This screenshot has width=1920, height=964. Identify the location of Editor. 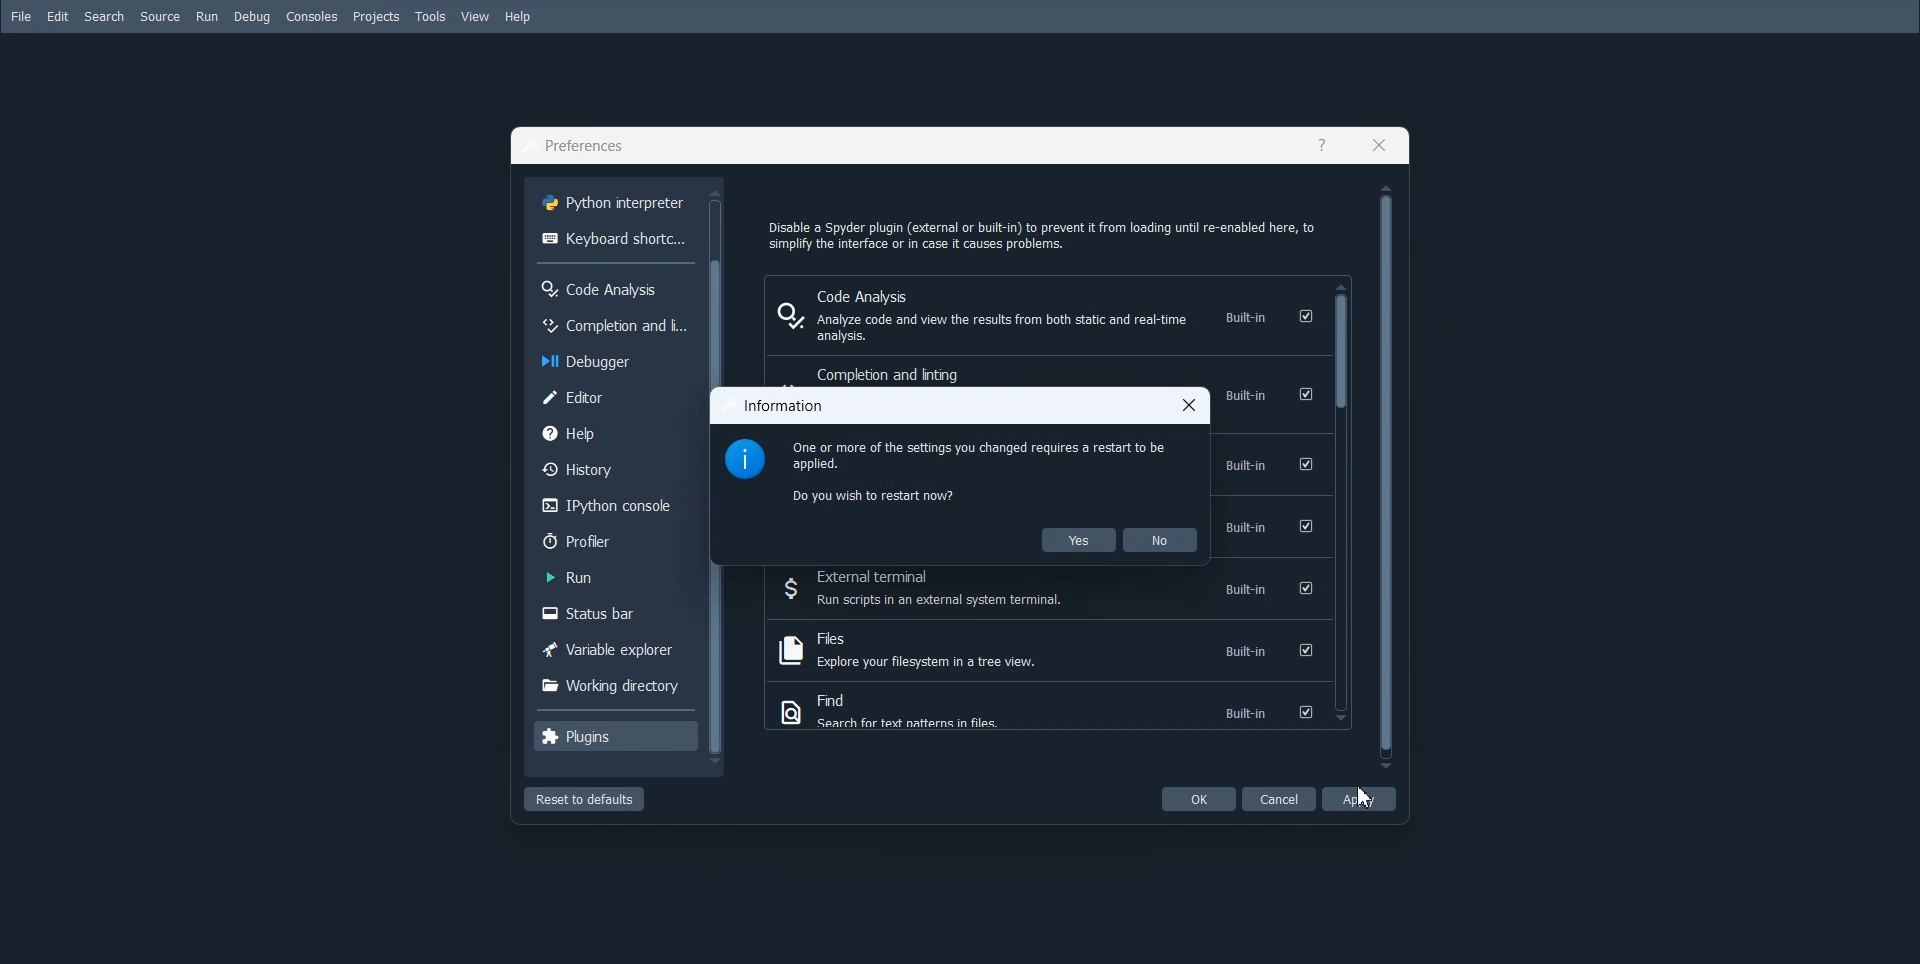
(613, 396).